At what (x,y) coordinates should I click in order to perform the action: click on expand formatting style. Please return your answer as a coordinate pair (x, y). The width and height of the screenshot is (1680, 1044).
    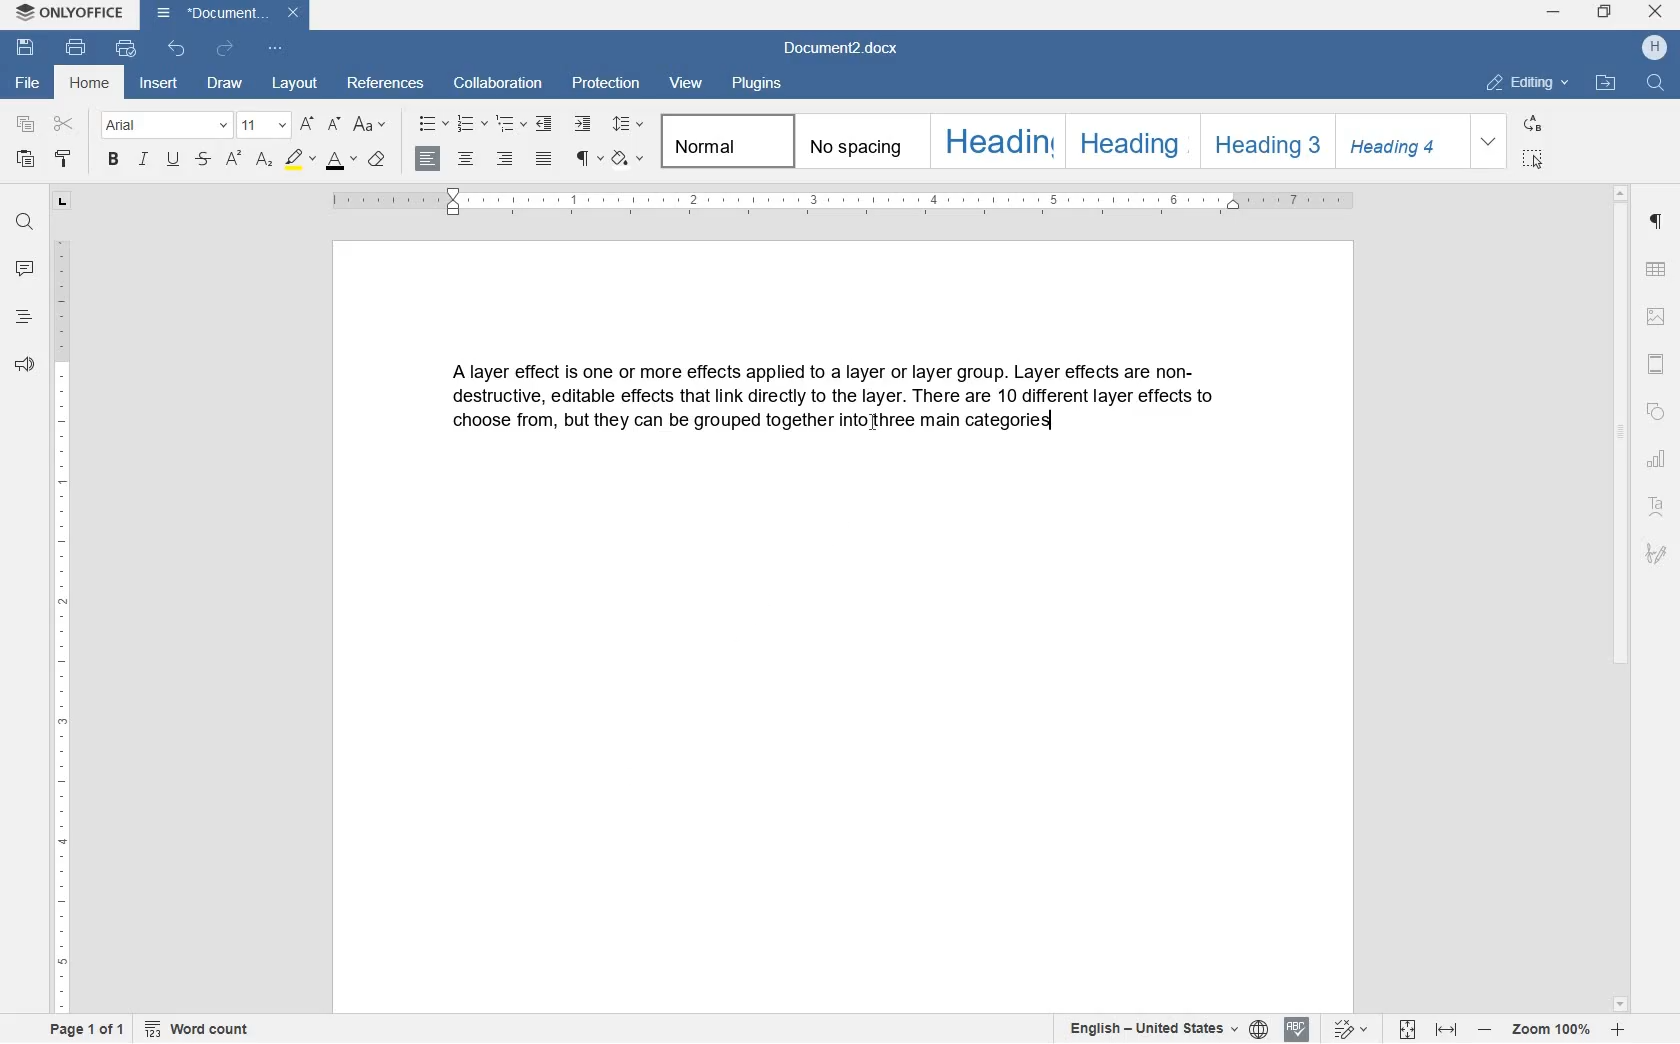
    Looking at the image, I should click on (1489, 142).